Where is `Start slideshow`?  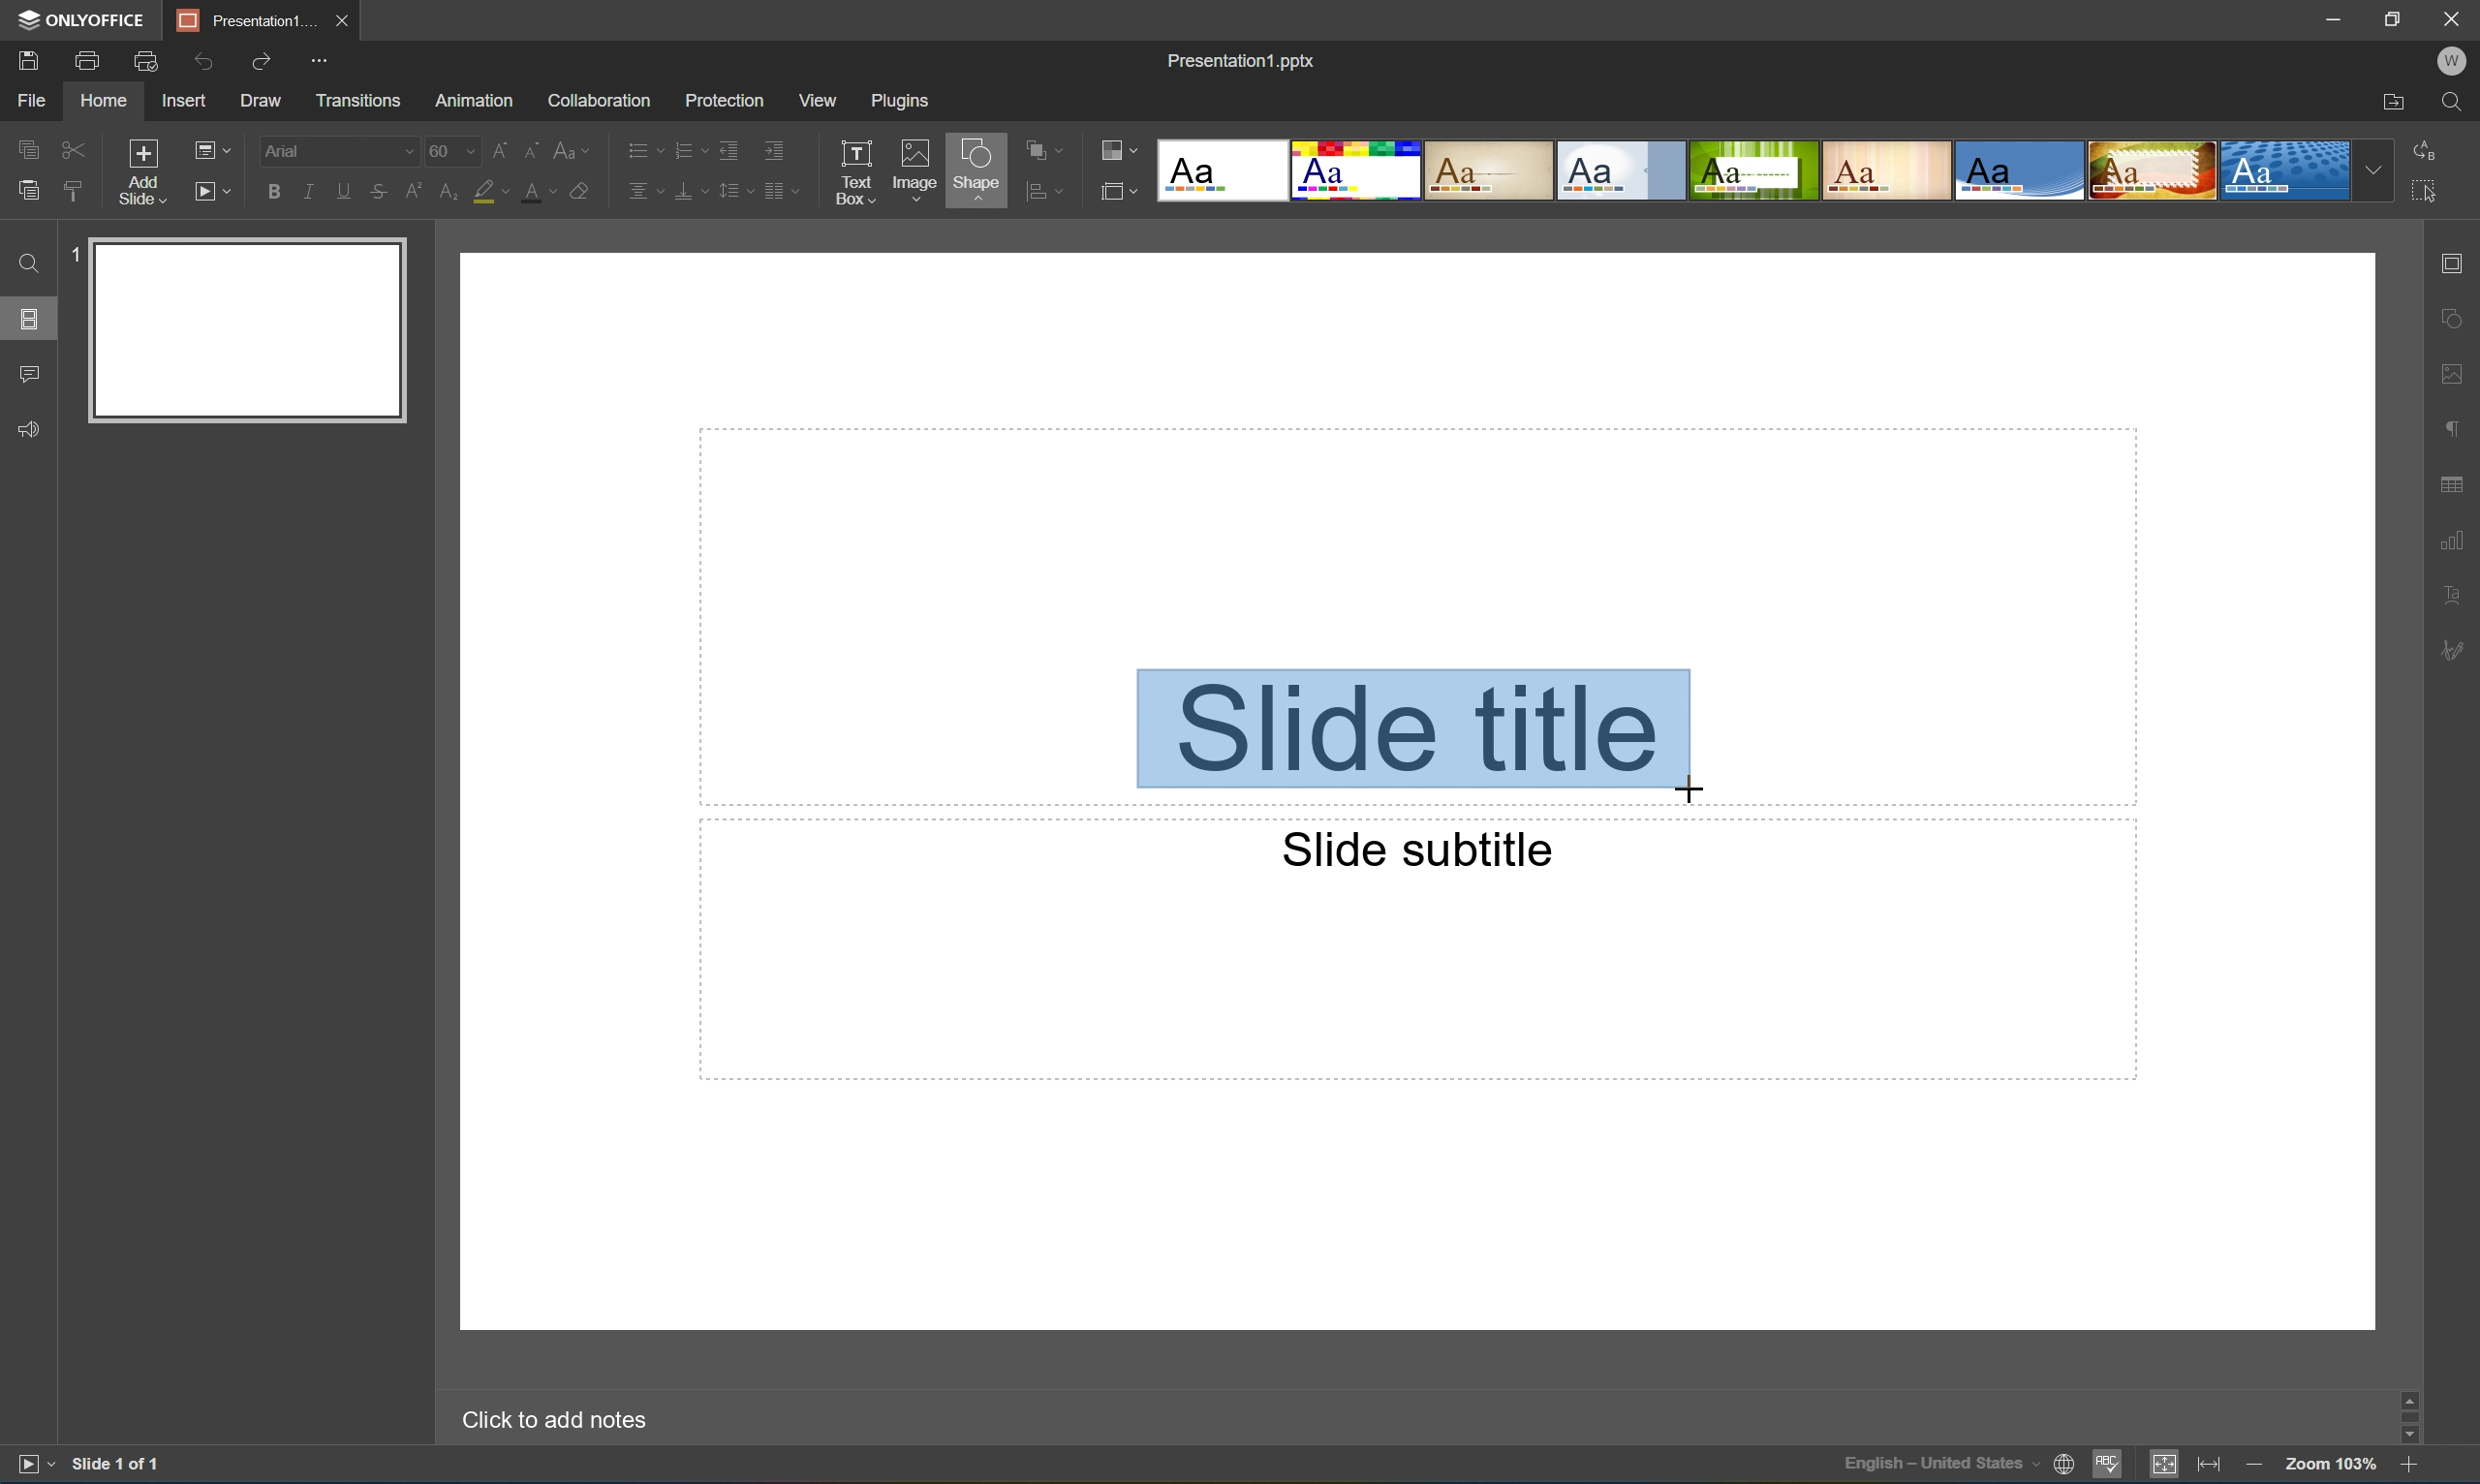
Start slideshow is located at coordinates (216, 192).